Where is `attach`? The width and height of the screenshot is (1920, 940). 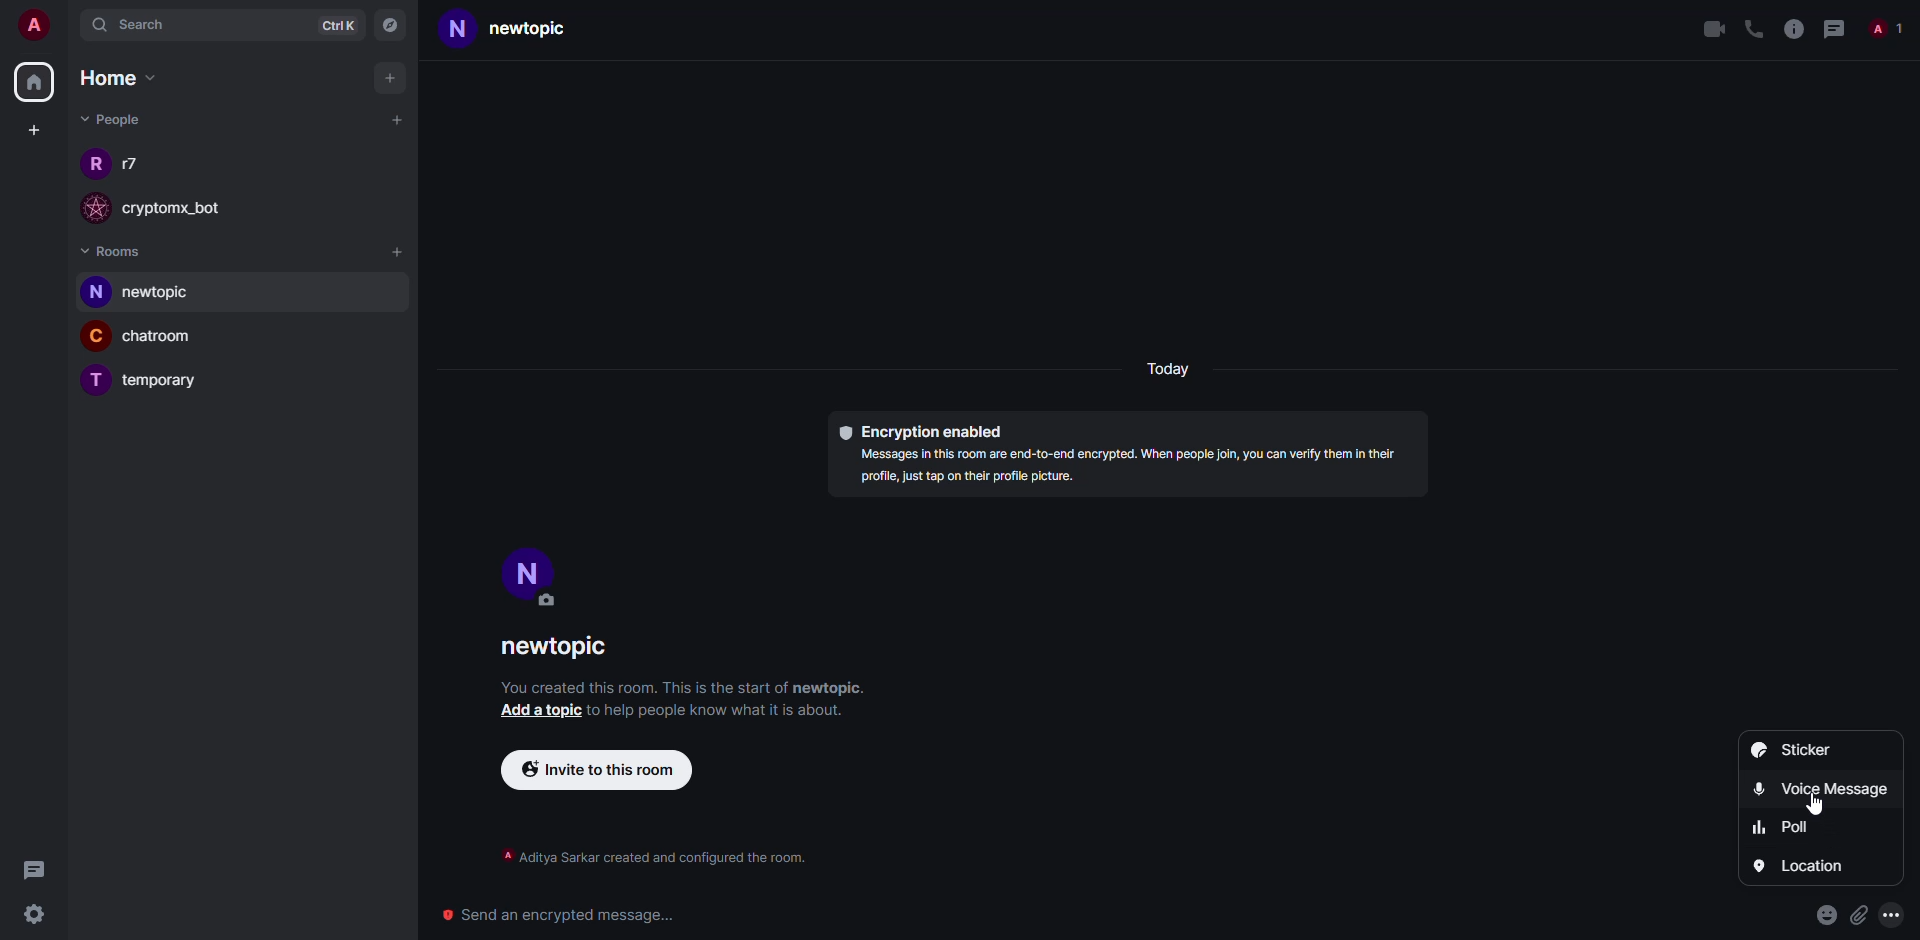
attach is located at coordinates (1859, 918).